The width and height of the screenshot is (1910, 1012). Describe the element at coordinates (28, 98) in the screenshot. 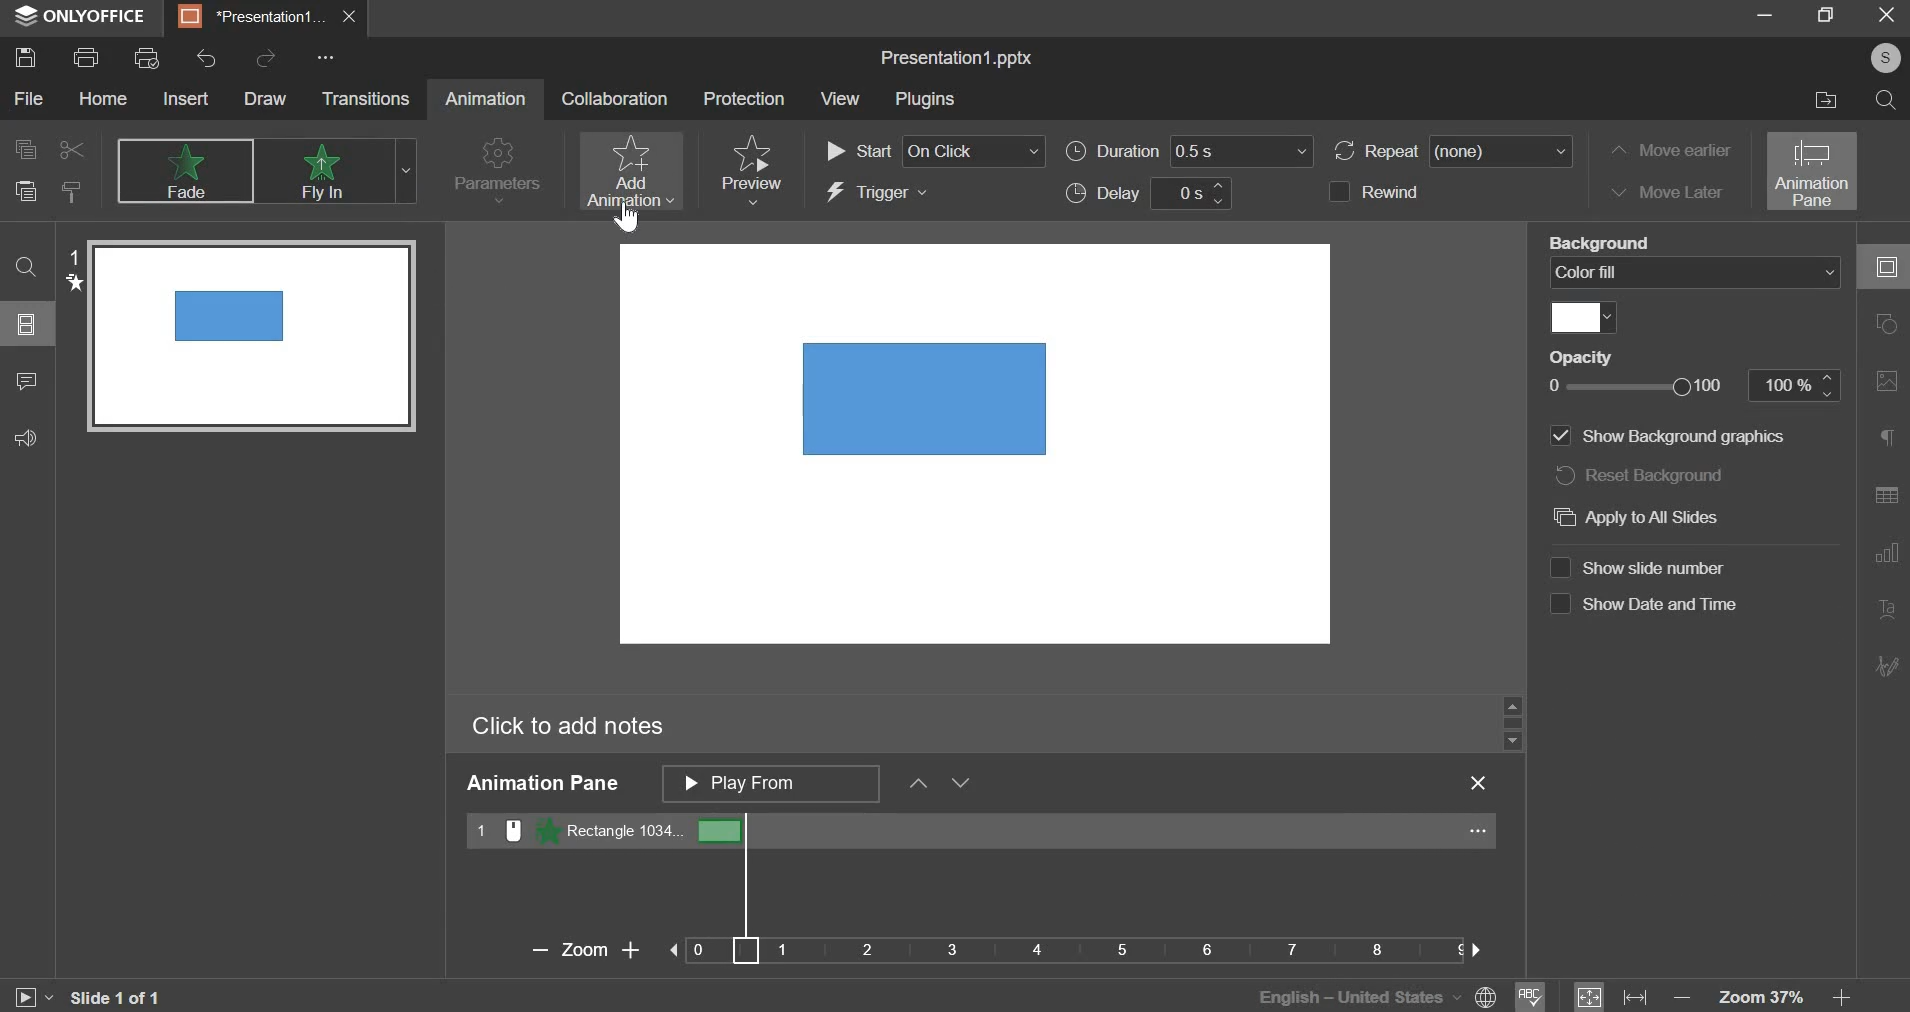

I see `file` at that location.